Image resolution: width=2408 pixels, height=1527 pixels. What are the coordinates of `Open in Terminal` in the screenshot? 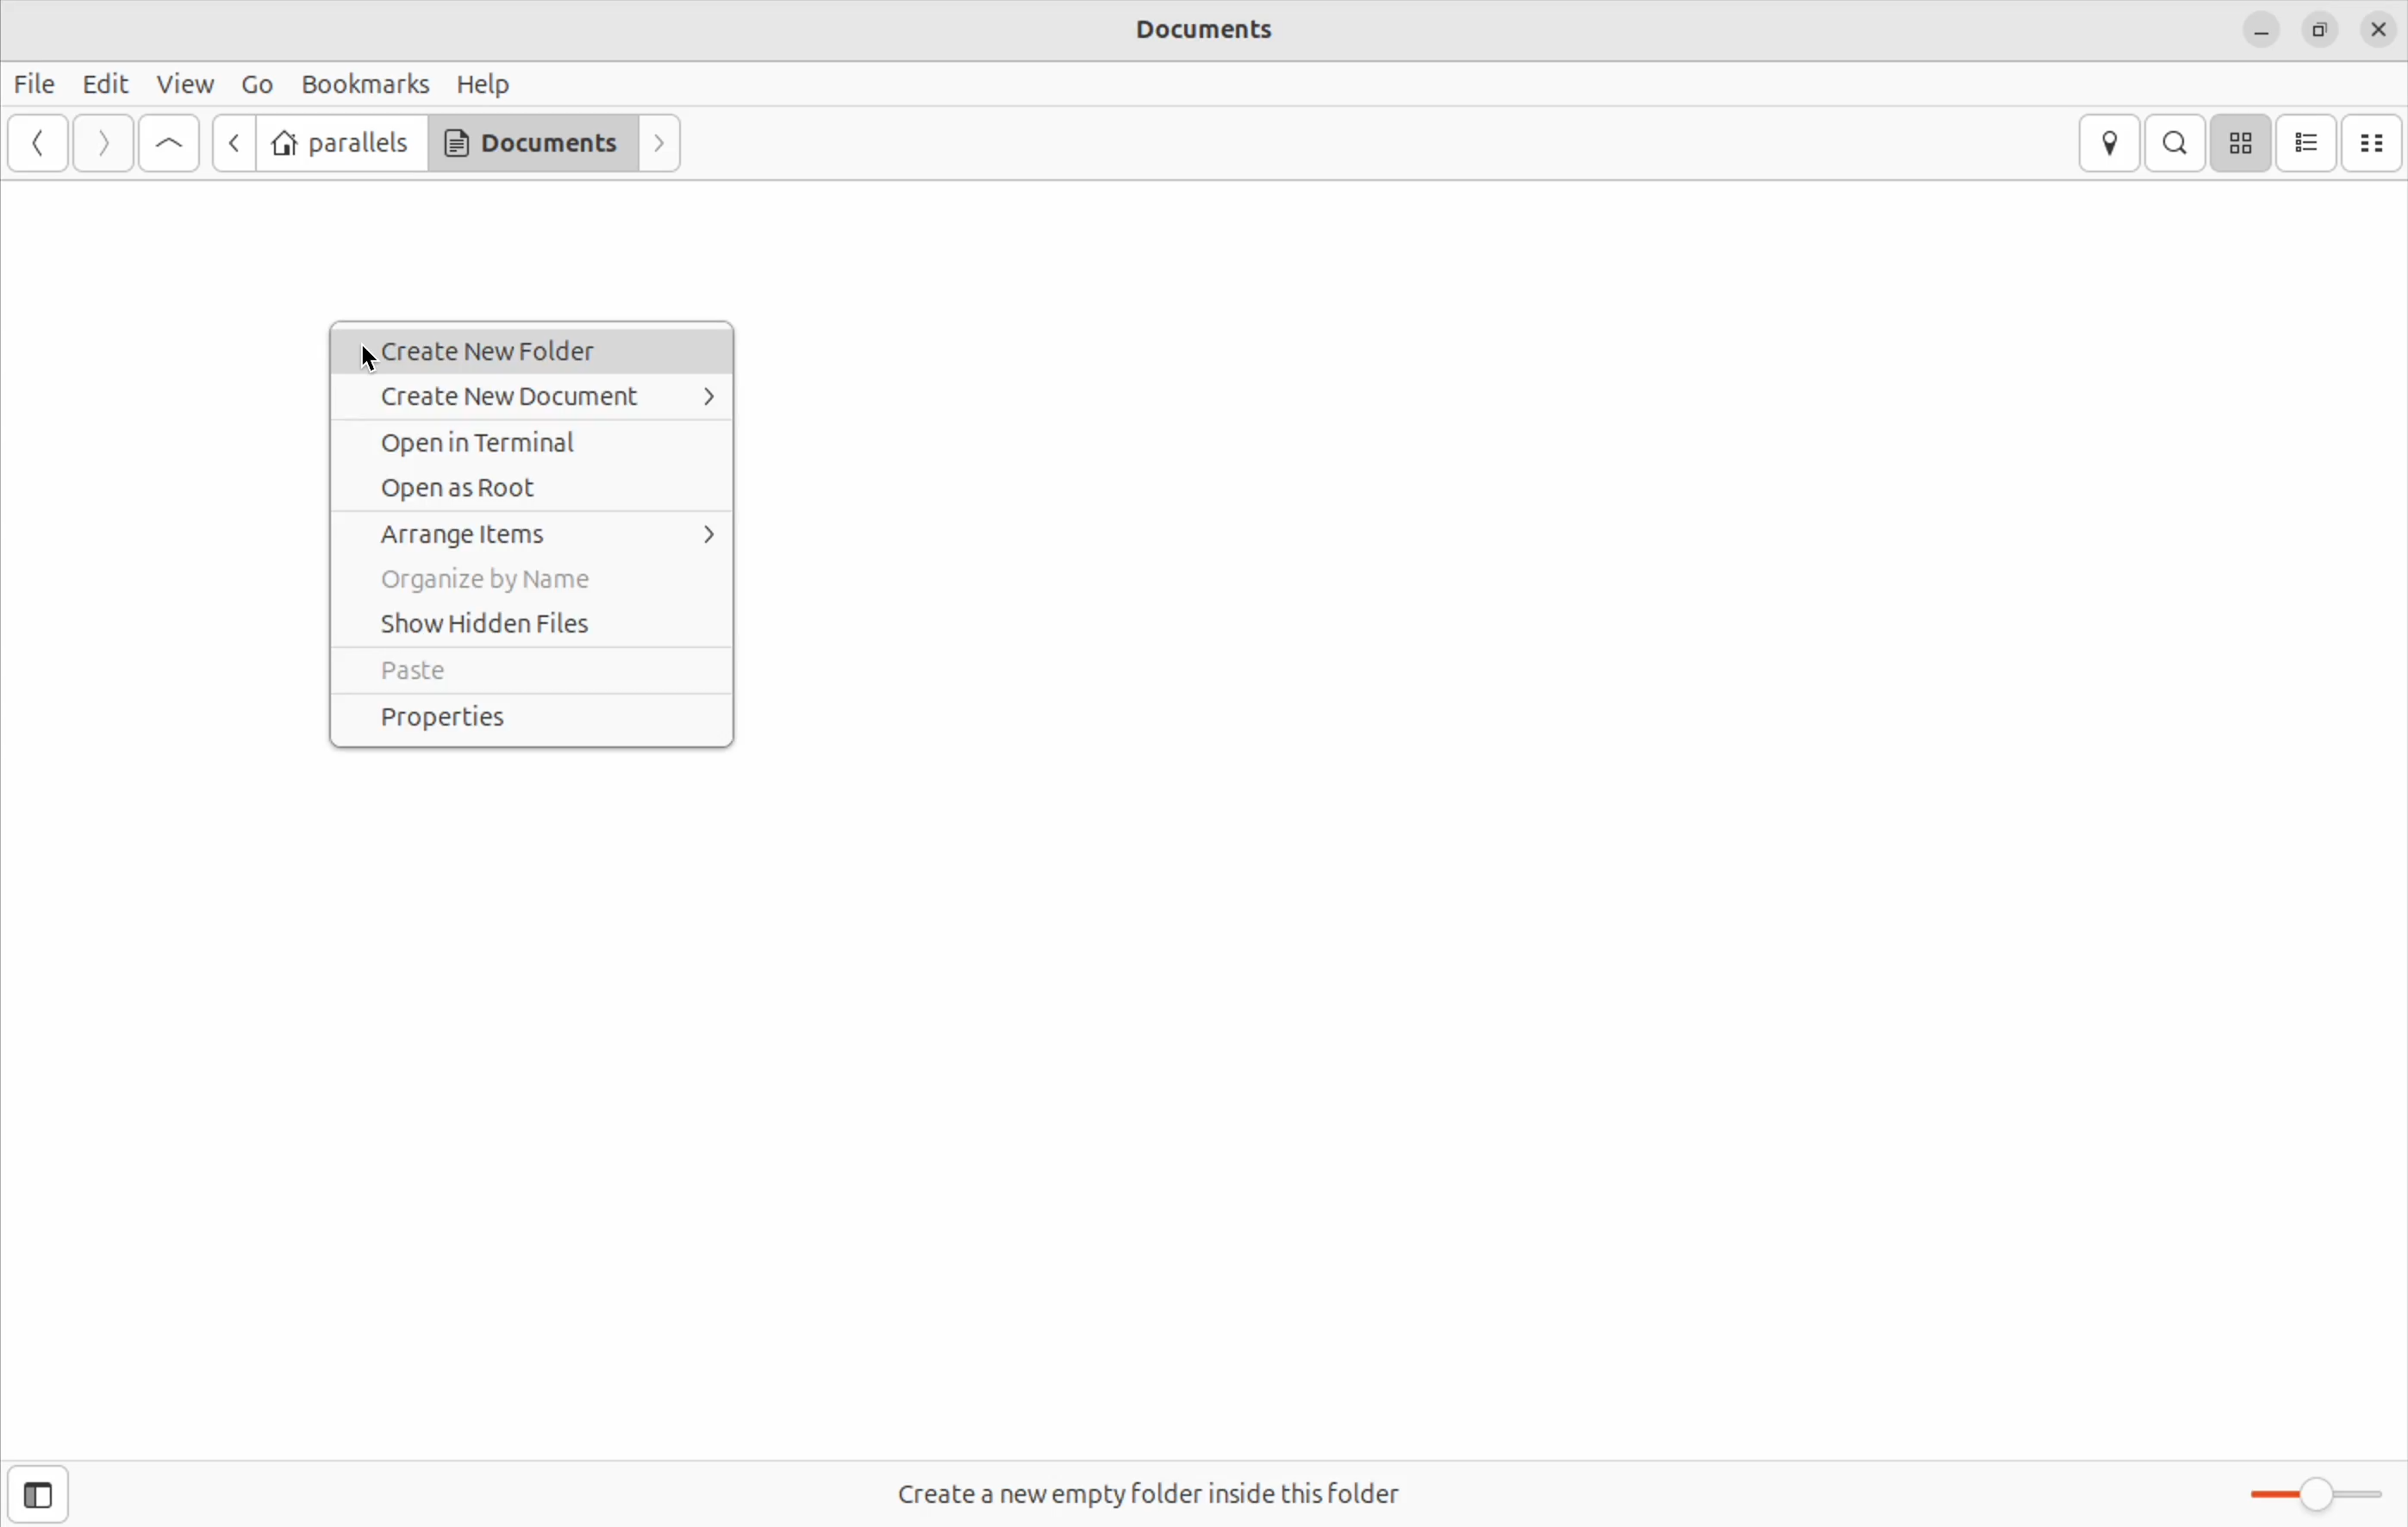 It's located at (541, 445).